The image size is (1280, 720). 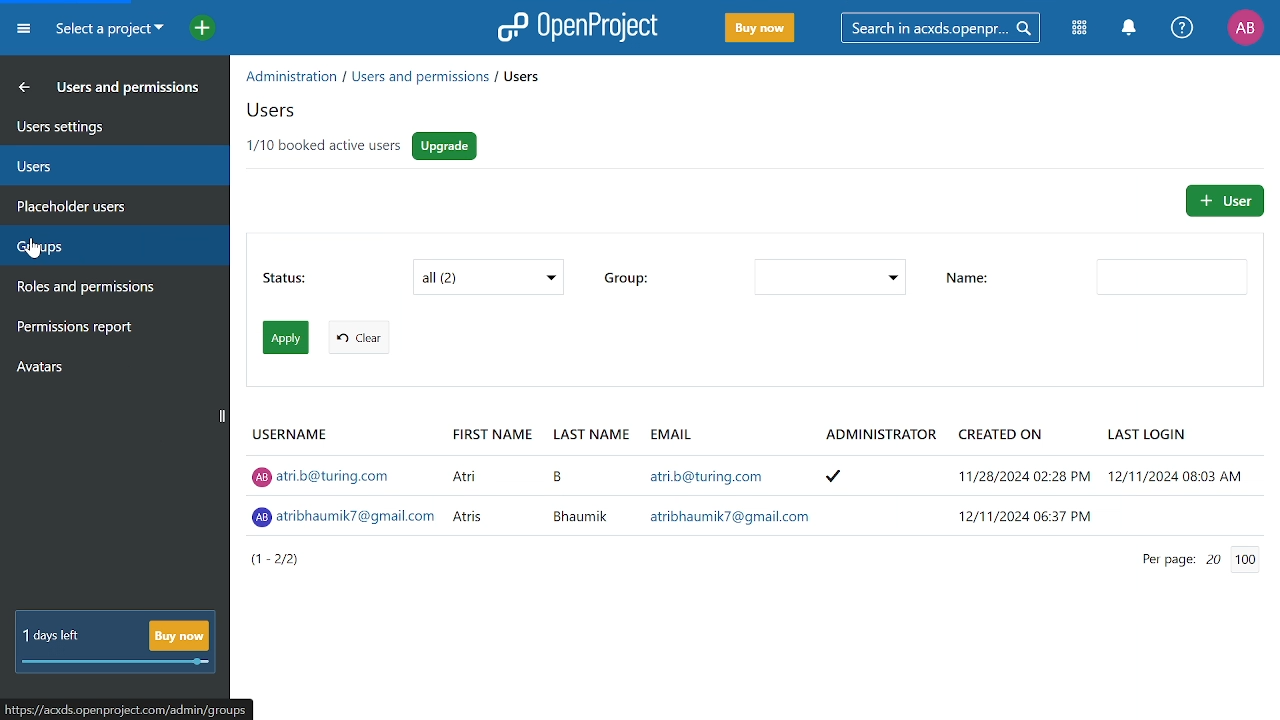 What do you see at coordinates (947, 27) in the screenshot?
I see `Search` at bounding box center [947, 27].